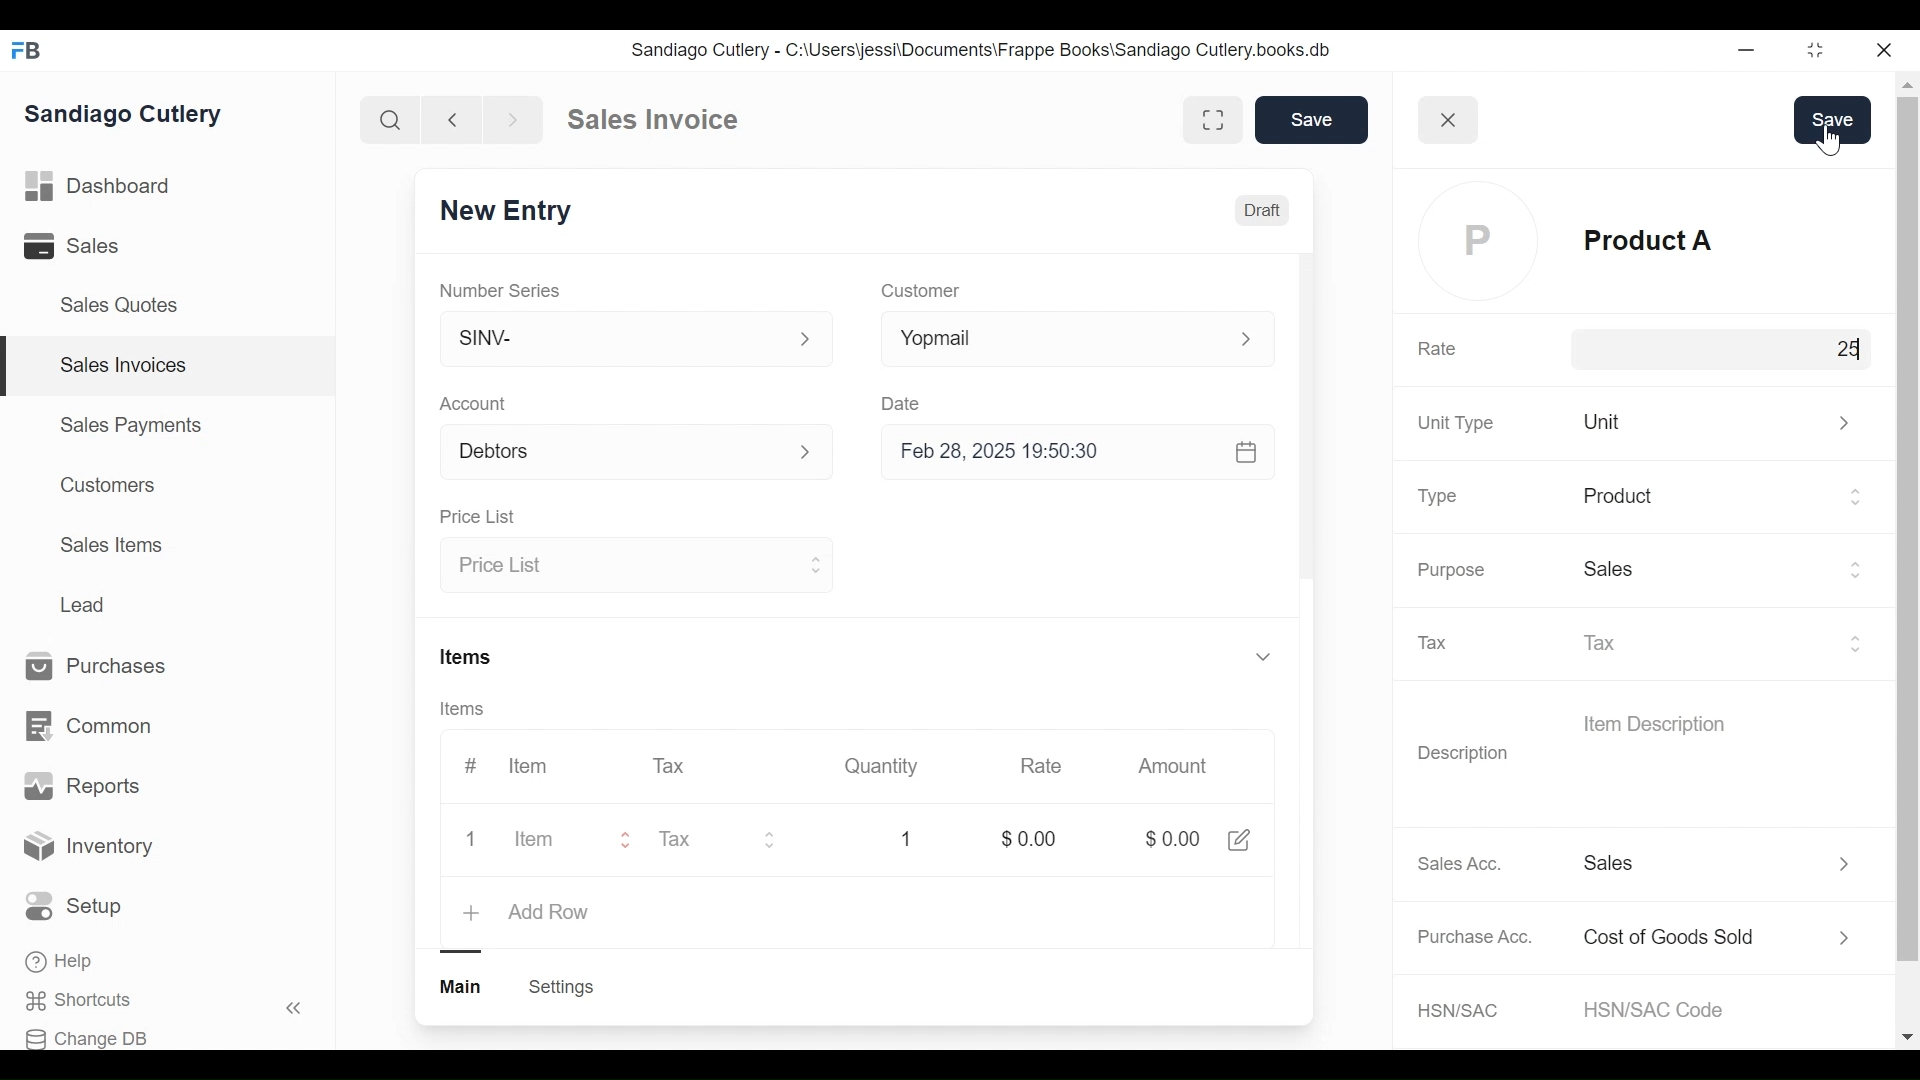 This screenshot has width=1920, height=1080. Describe the element at coordinates (1482, 242) in the screenshot. I see `profile` at that location.